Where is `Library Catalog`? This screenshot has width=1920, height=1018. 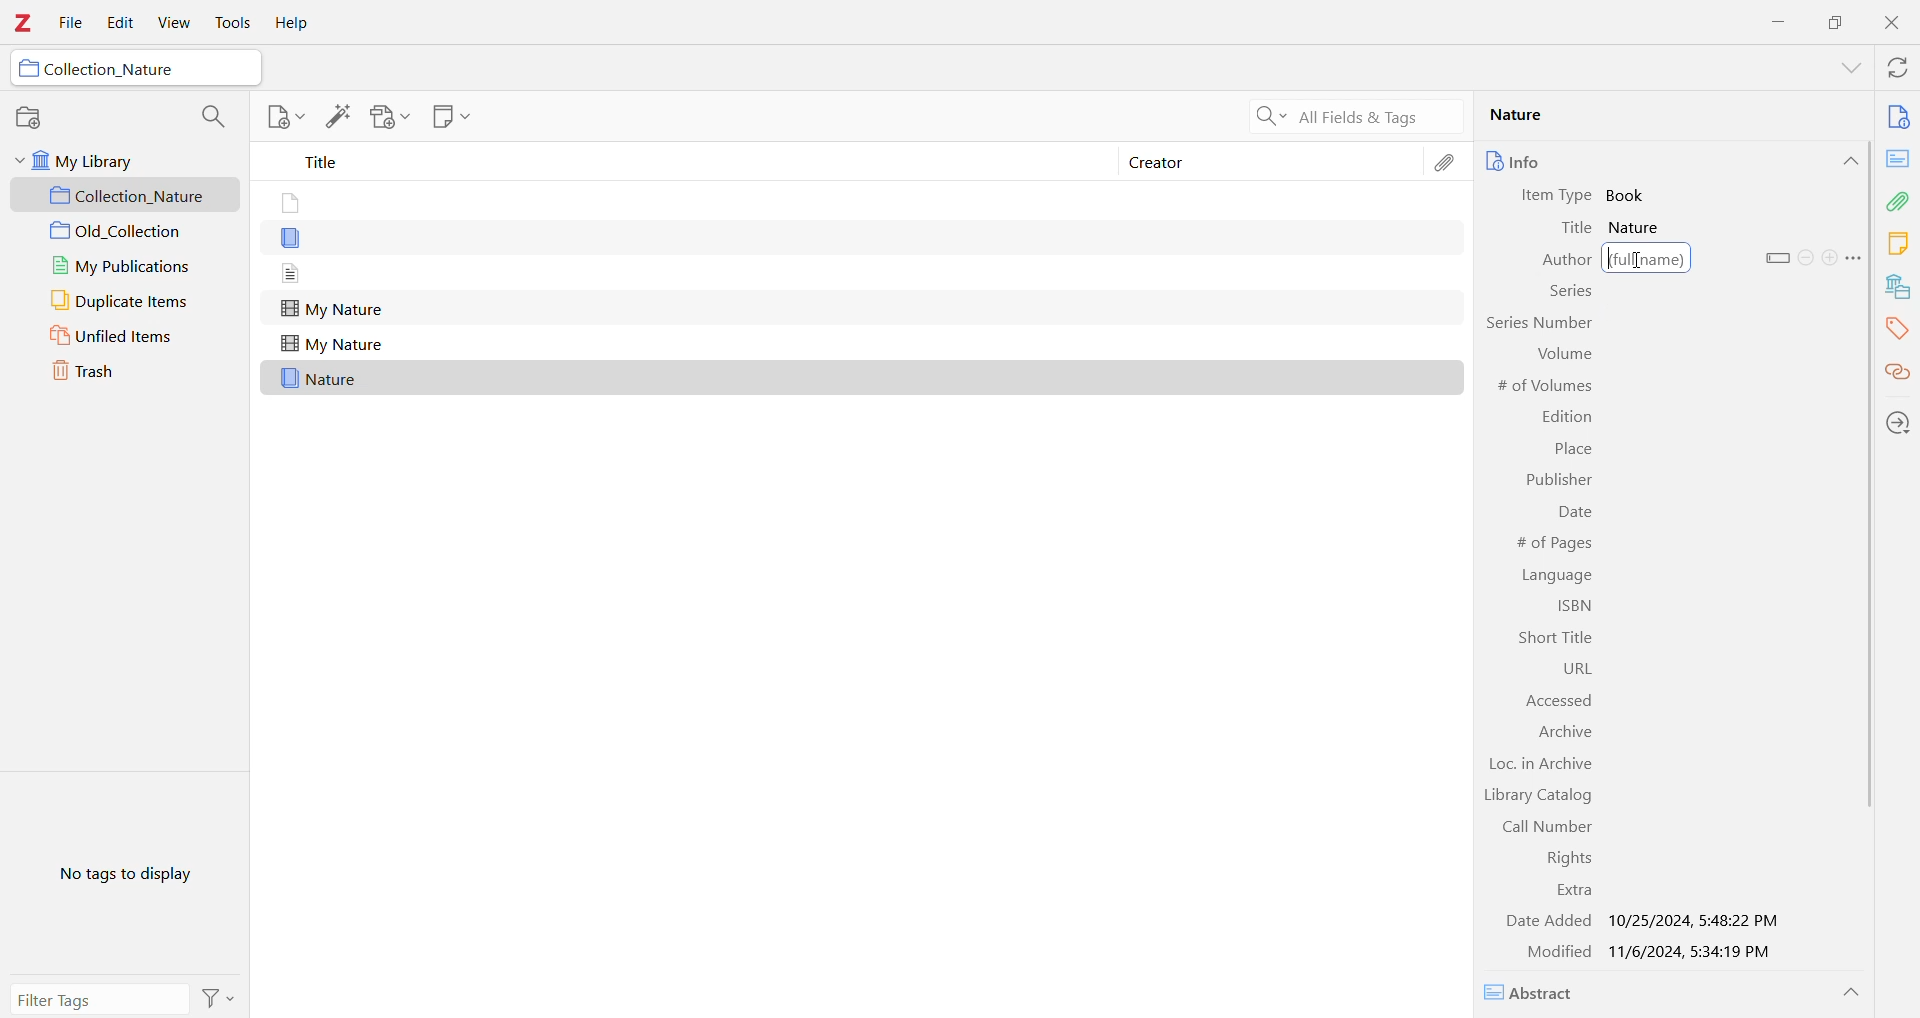
Library Catalog is located at coordinates (1537, 797).